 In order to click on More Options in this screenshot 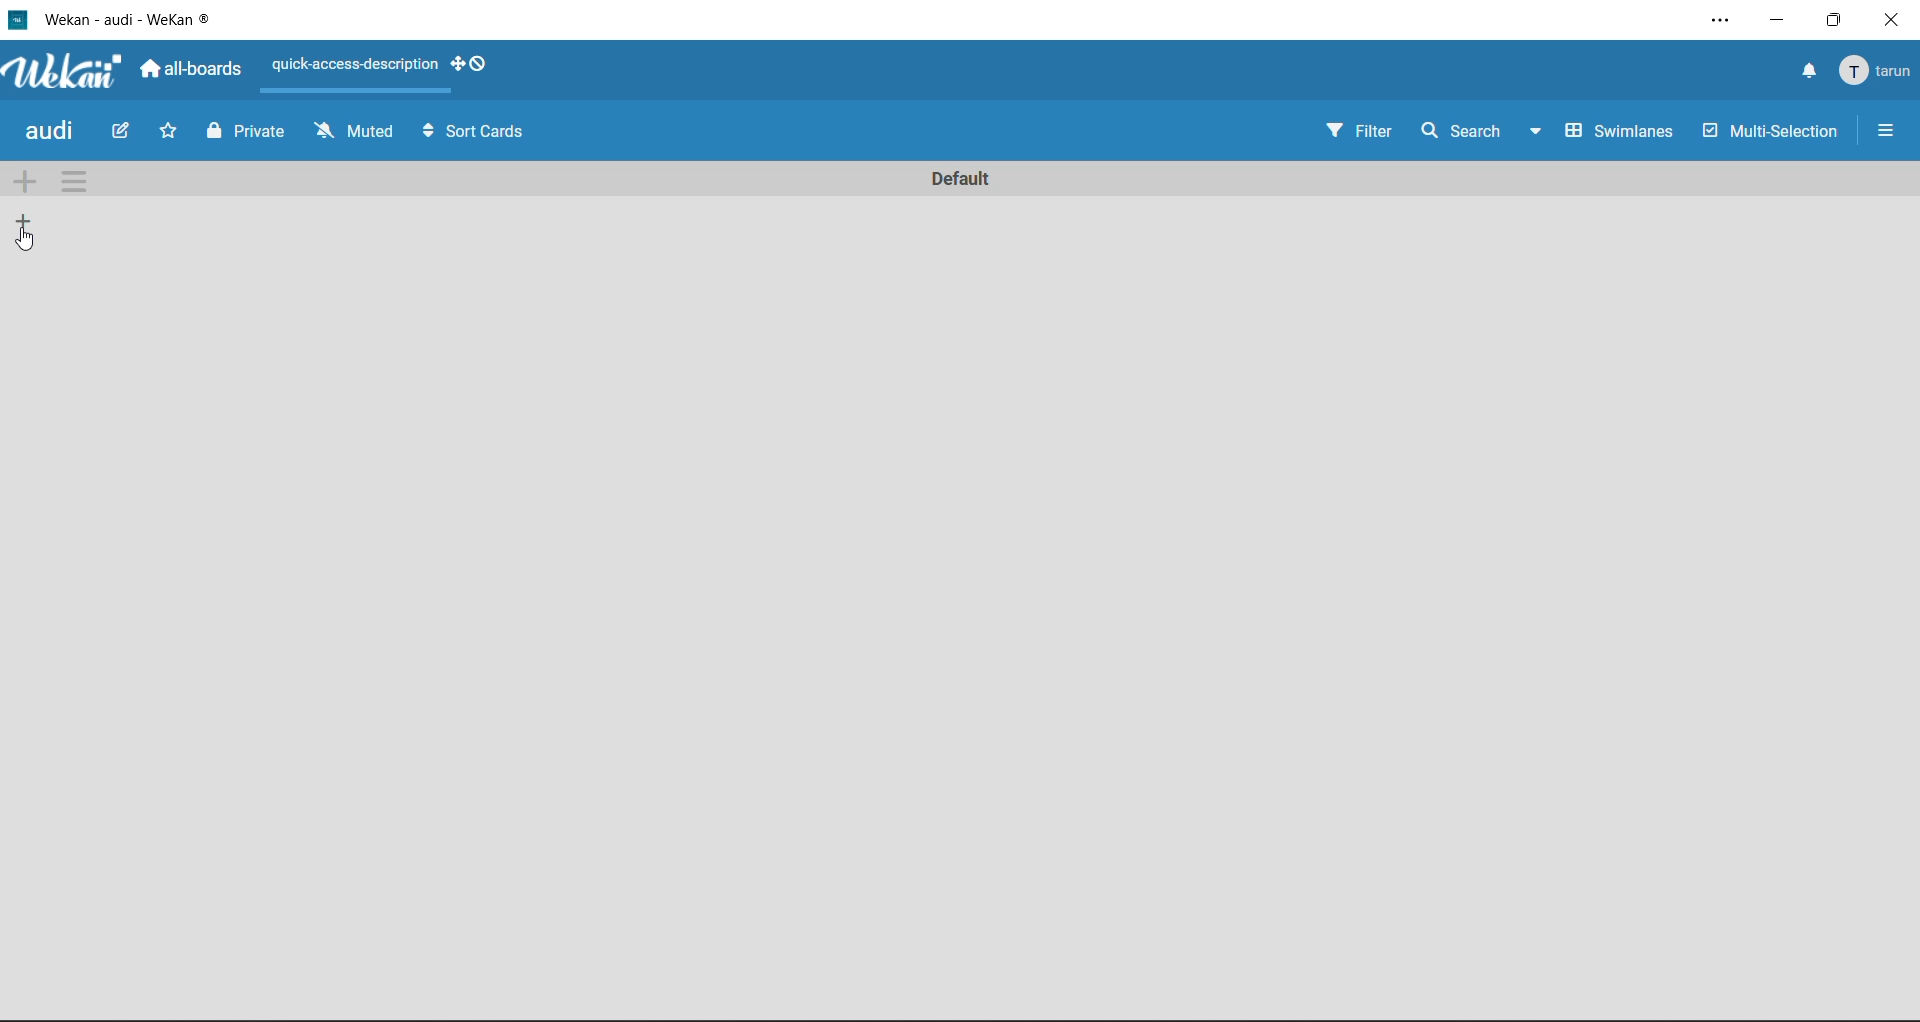, I will do `click(1881, 130)`.